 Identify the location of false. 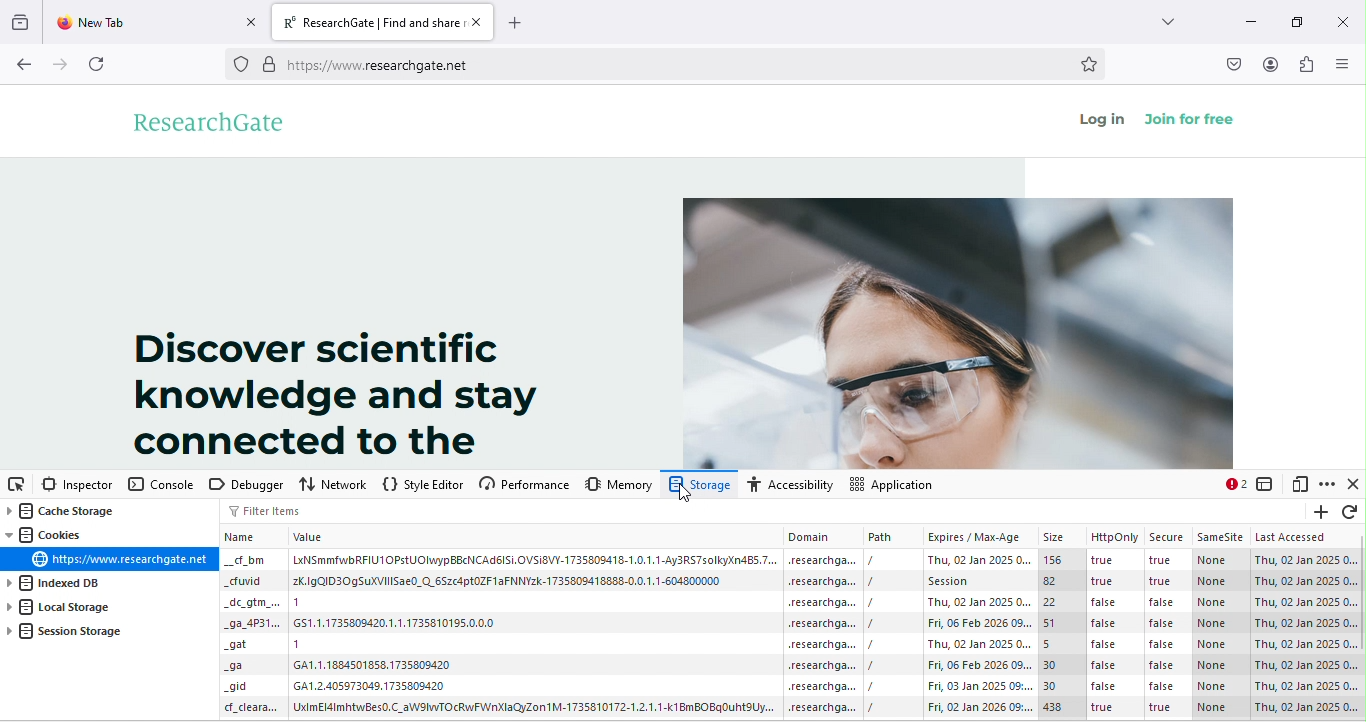
(1165, 666).